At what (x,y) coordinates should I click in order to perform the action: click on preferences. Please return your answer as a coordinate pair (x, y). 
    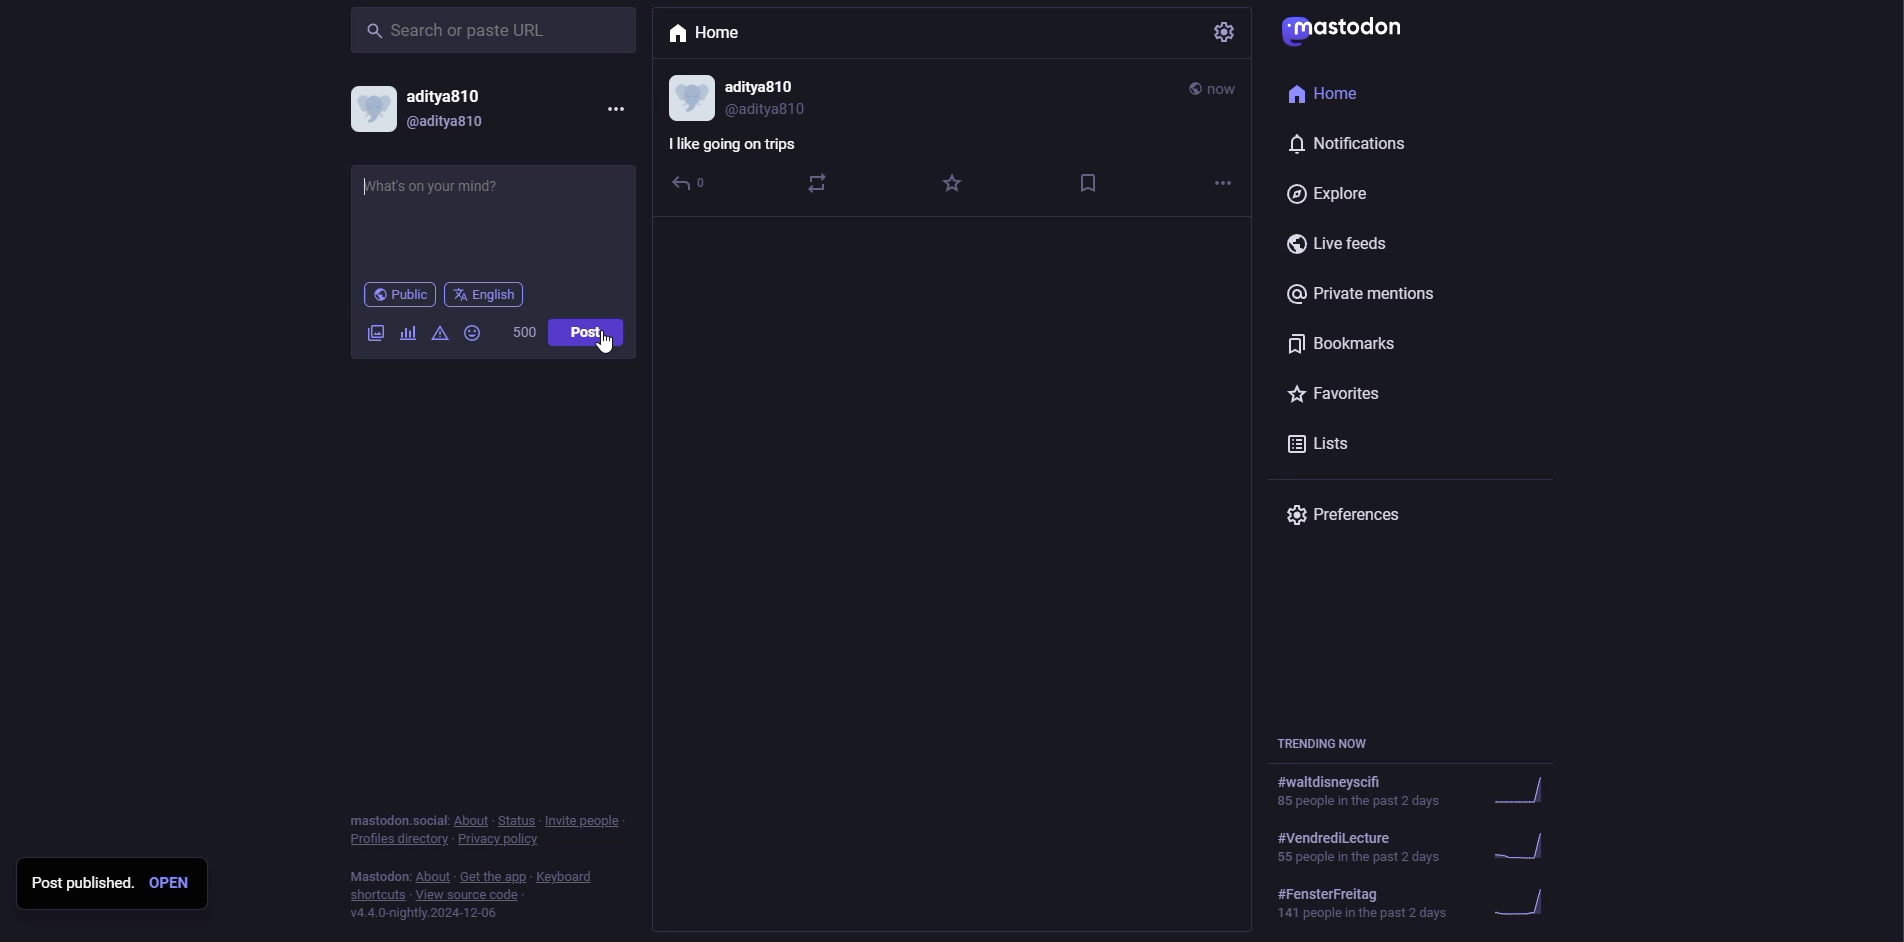
    Looking at the image, I should click on (1349, 519).